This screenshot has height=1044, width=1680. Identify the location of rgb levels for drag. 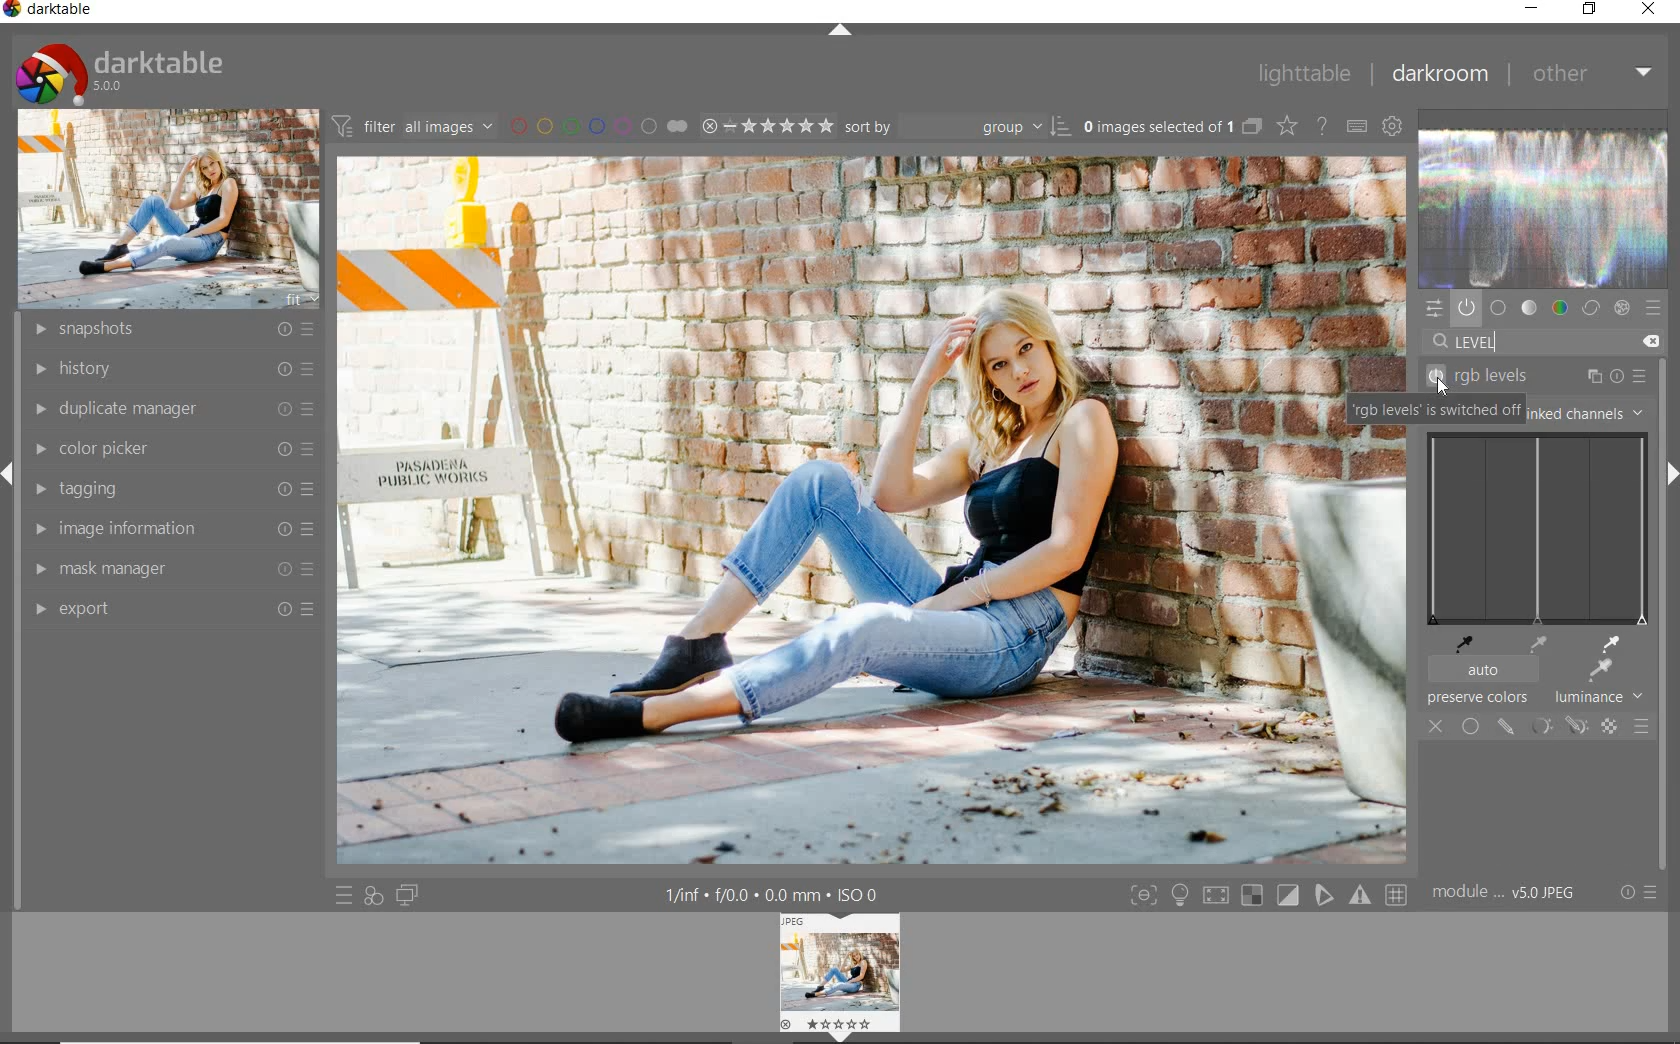
(1537, 529).